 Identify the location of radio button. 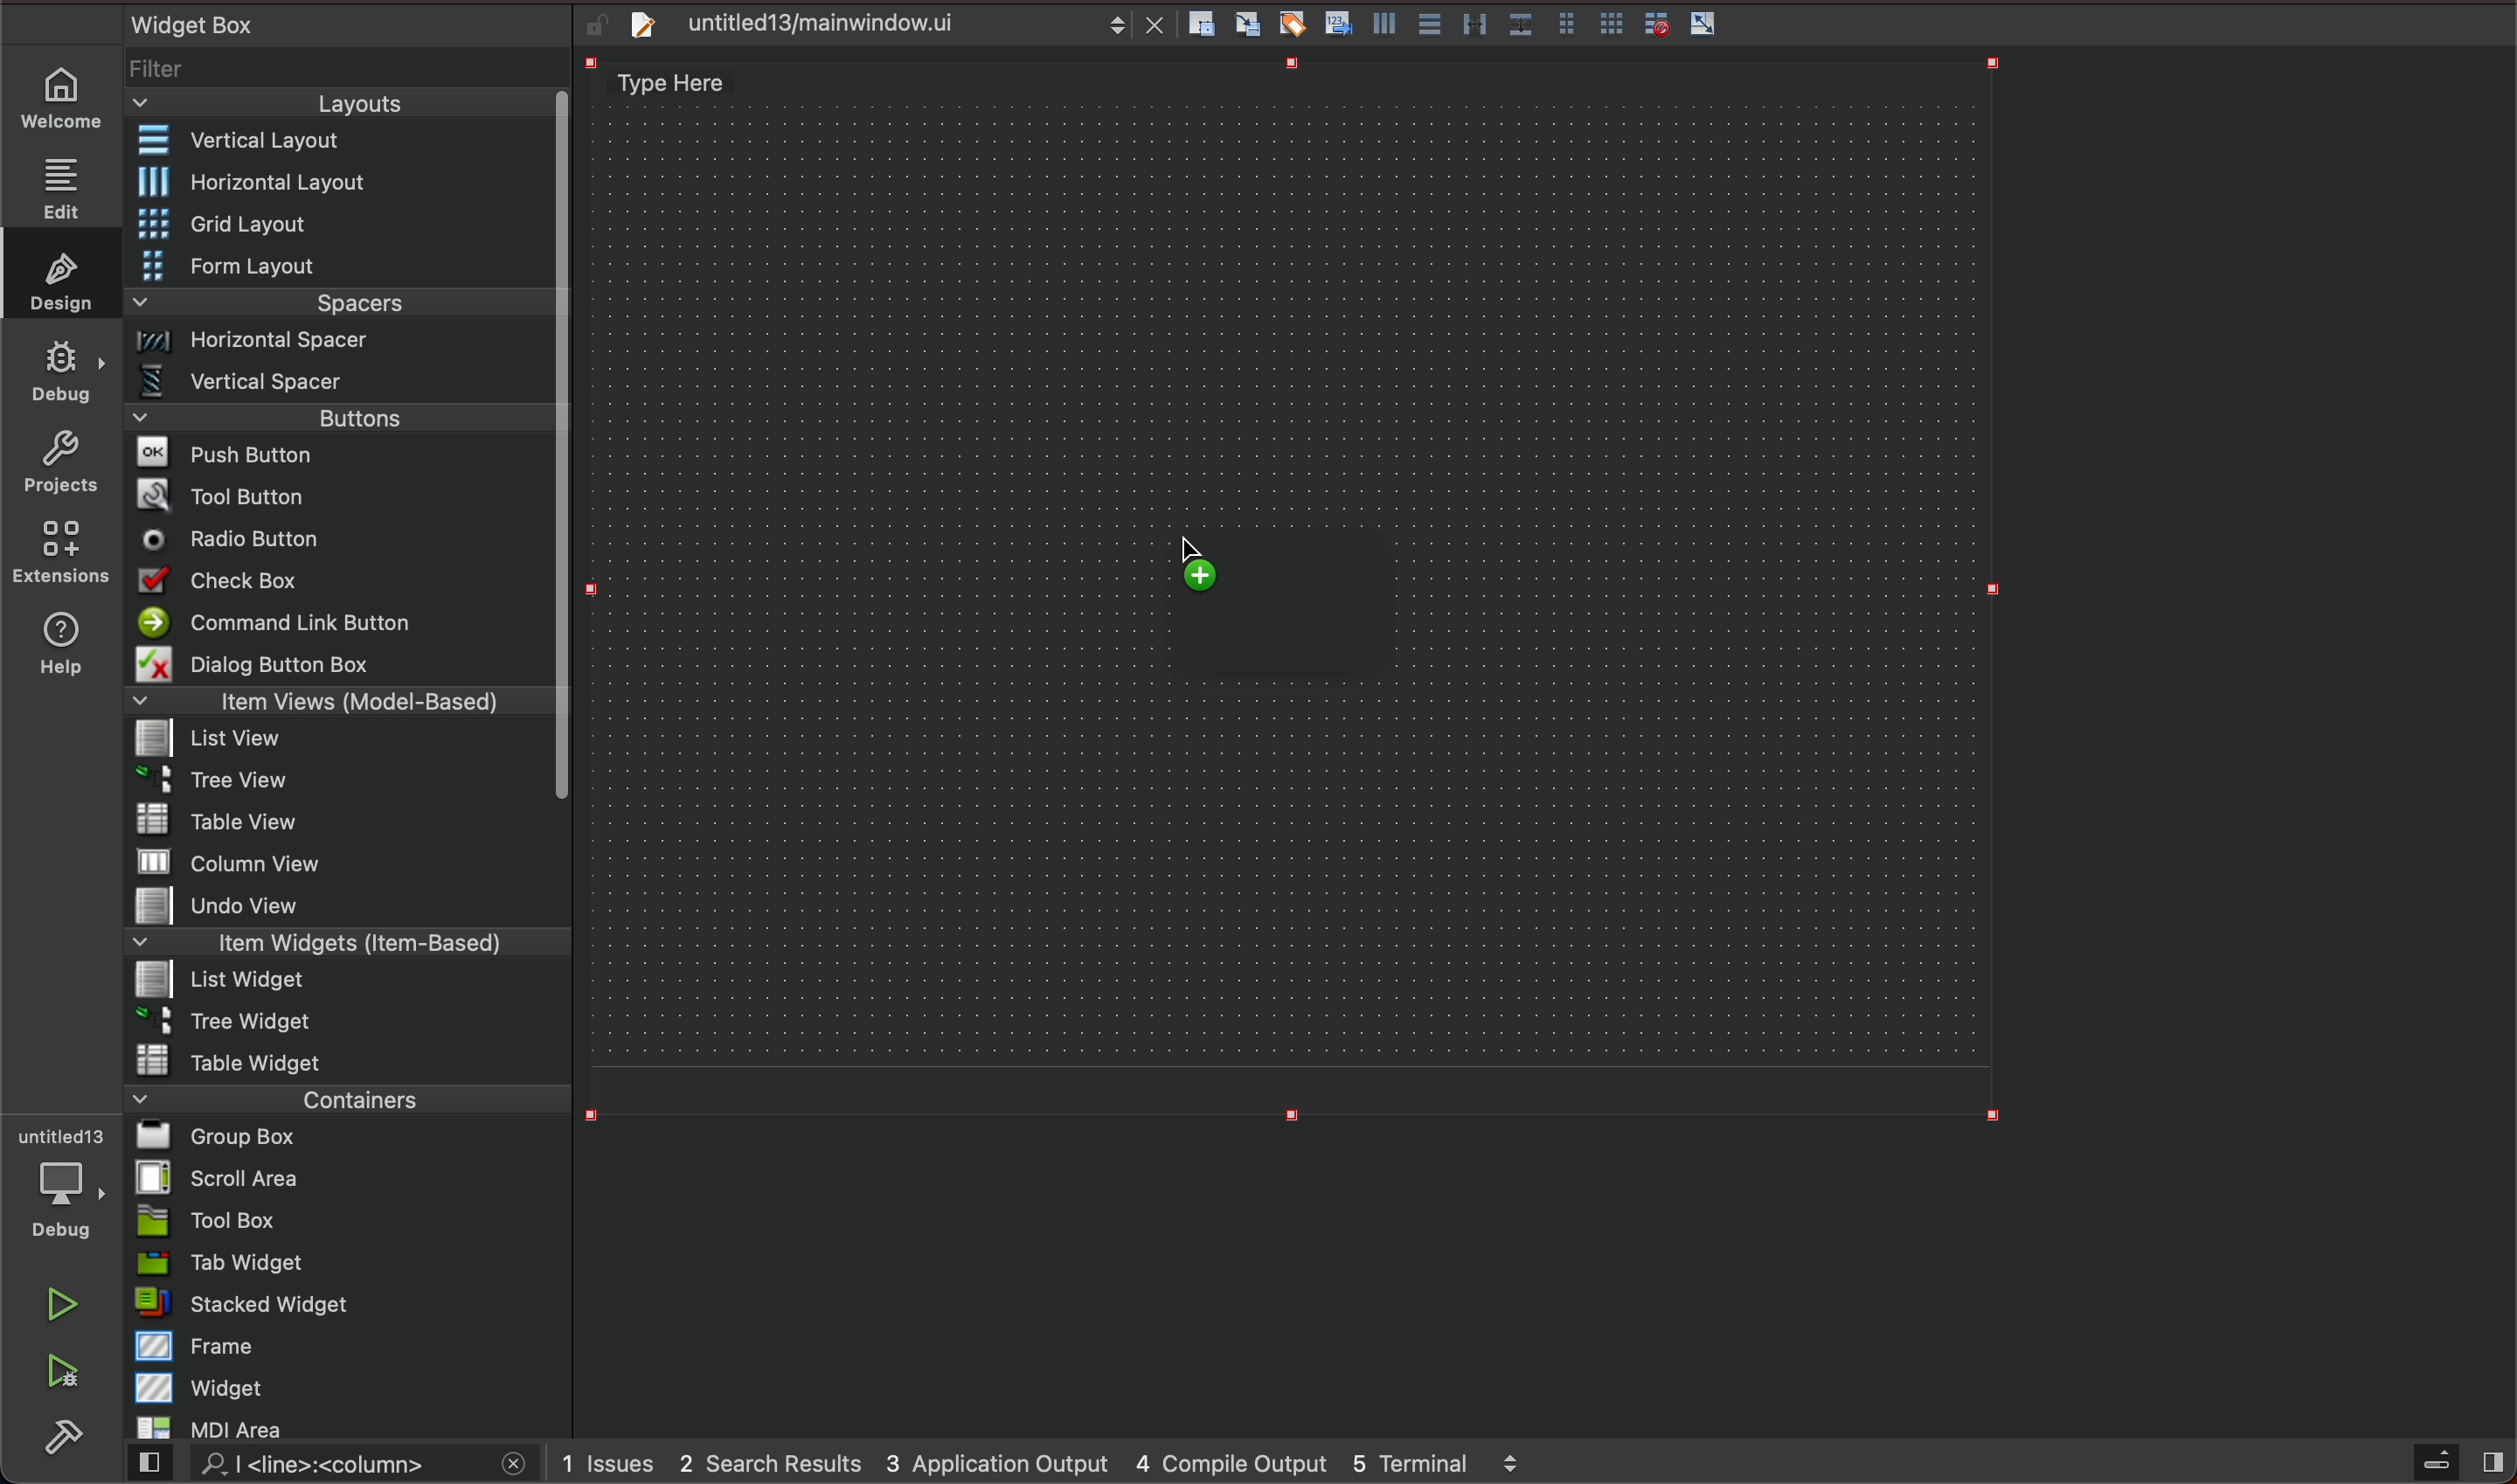
(338, 537).